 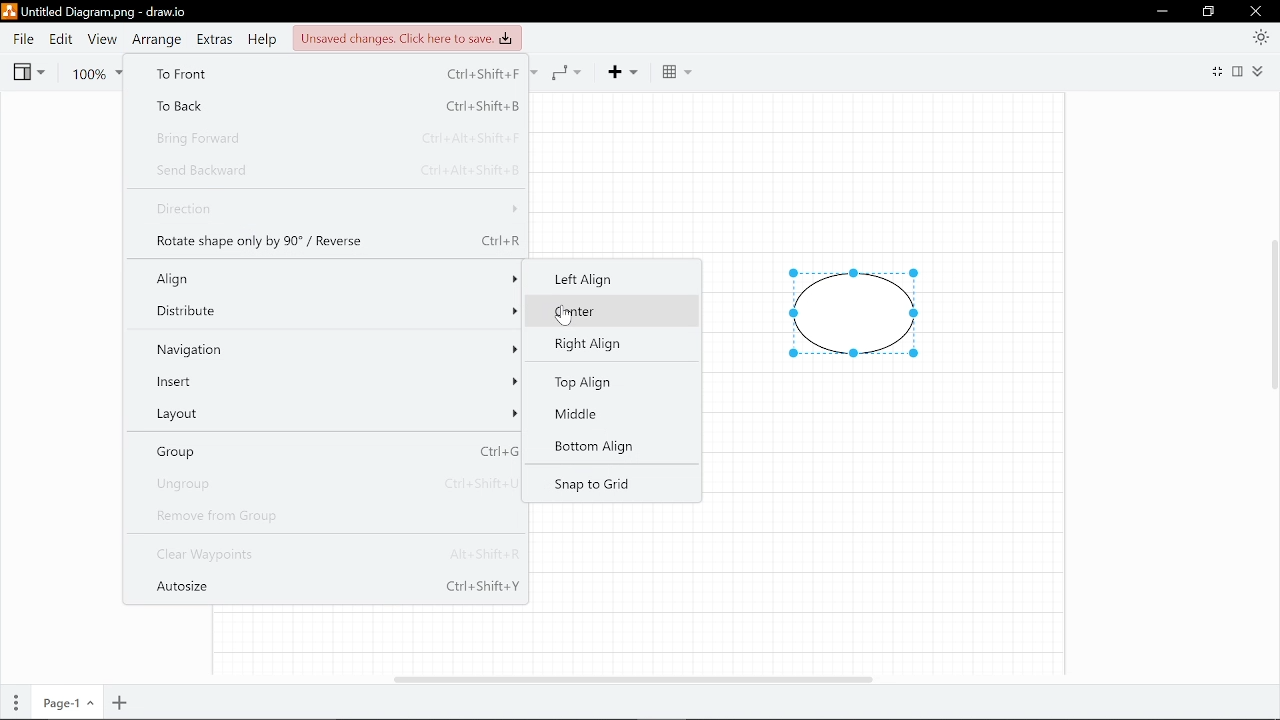 What do you see at coordinates (1161, 11) in the screenshot?
I see `Minimize` at bounding box center [1161, 11].